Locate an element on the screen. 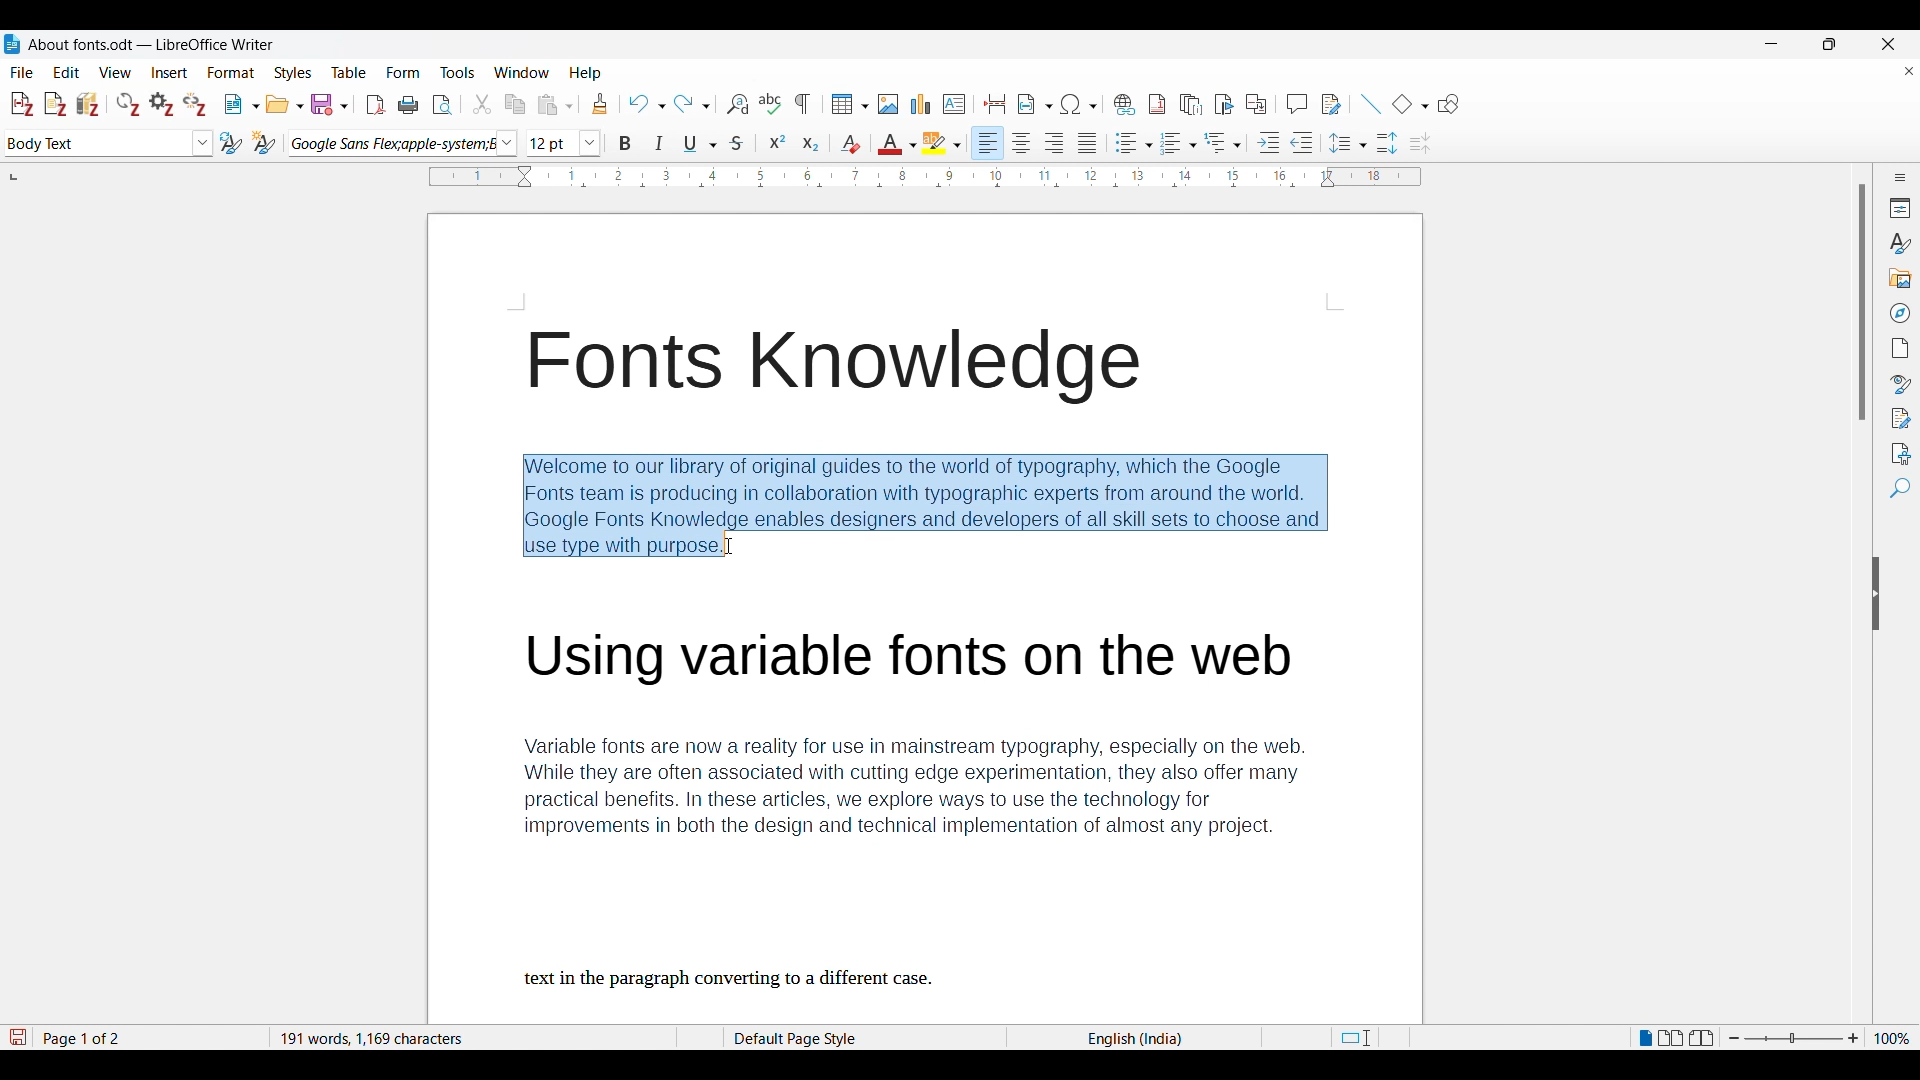  Insert cross-reference is located at coordinates (1256, 104).